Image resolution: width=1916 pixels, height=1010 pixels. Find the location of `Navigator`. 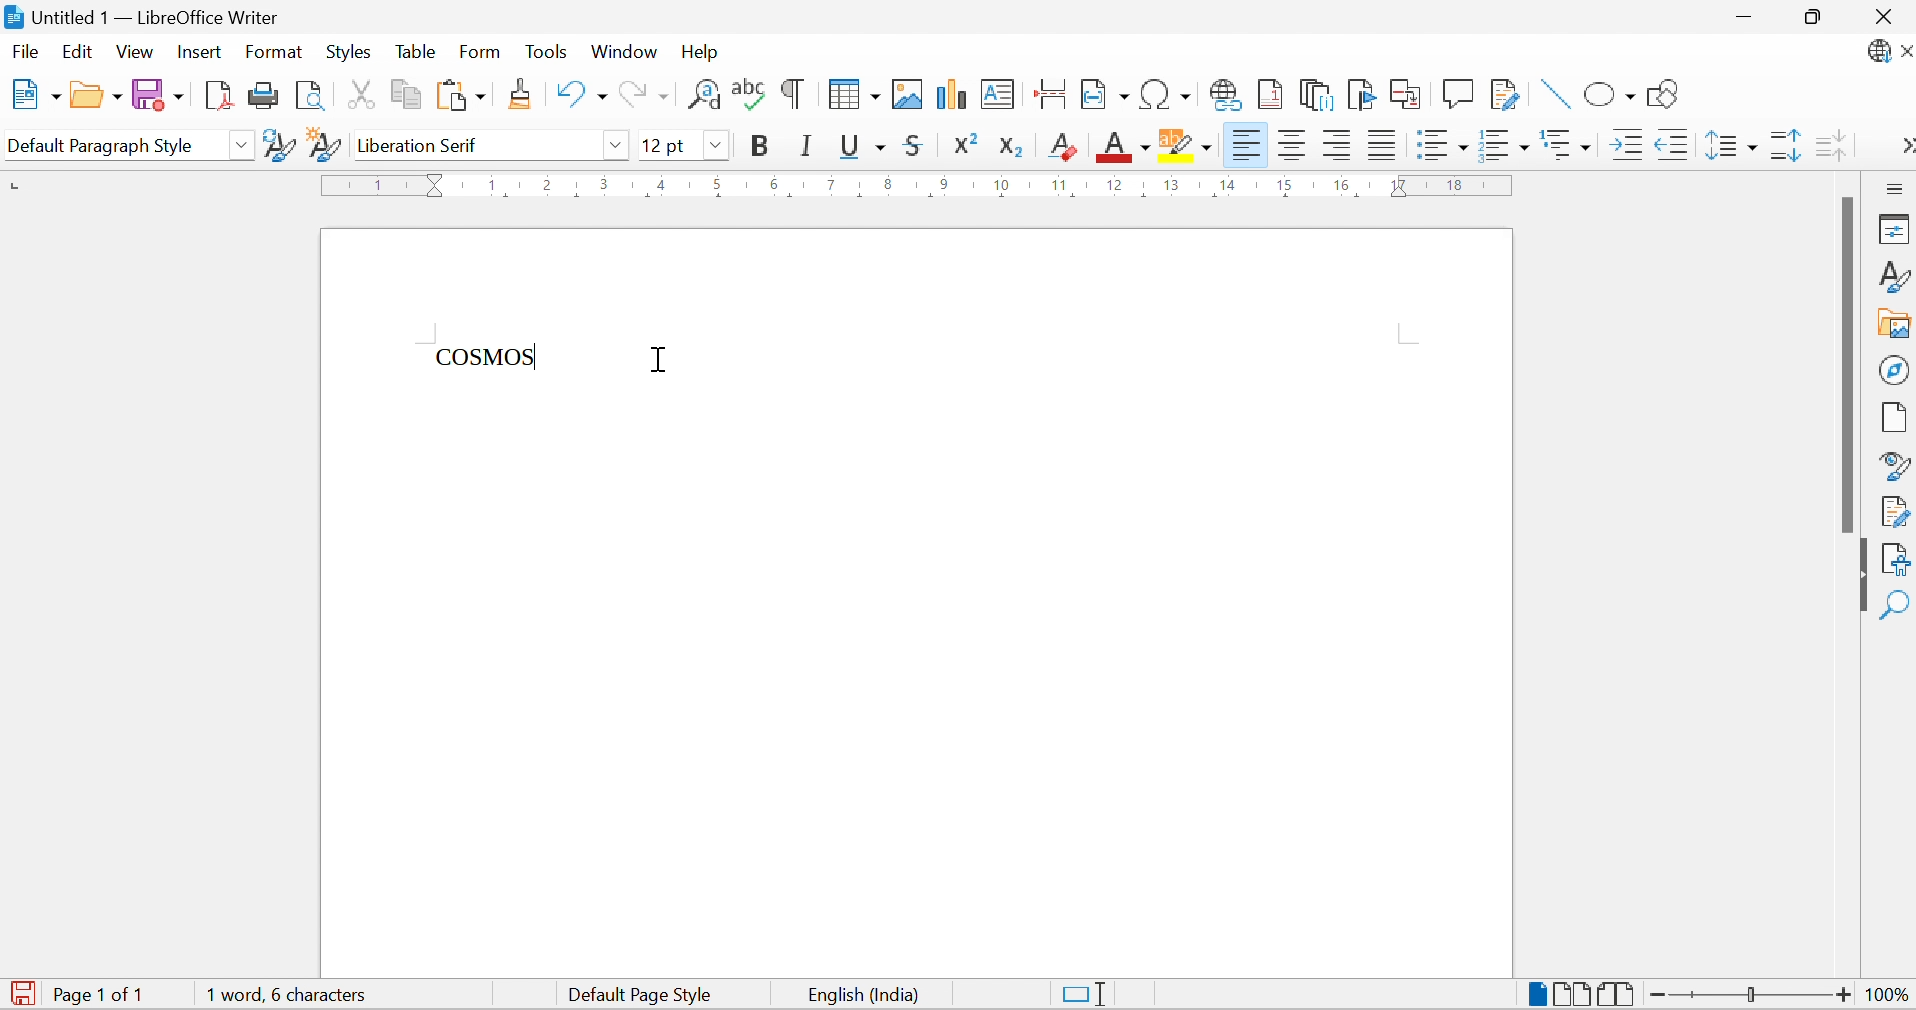

Navigator is located at coordinates (1894, 369).